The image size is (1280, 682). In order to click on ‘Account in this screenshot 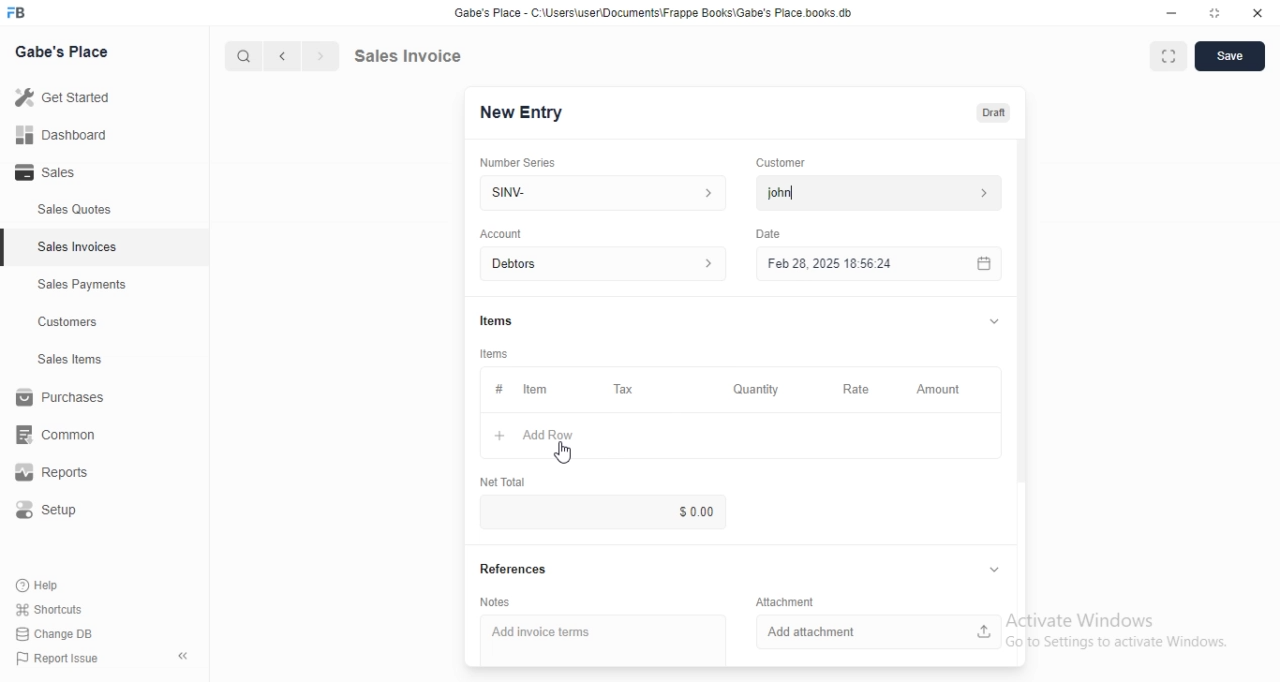, I will do `click(501, 233)`.